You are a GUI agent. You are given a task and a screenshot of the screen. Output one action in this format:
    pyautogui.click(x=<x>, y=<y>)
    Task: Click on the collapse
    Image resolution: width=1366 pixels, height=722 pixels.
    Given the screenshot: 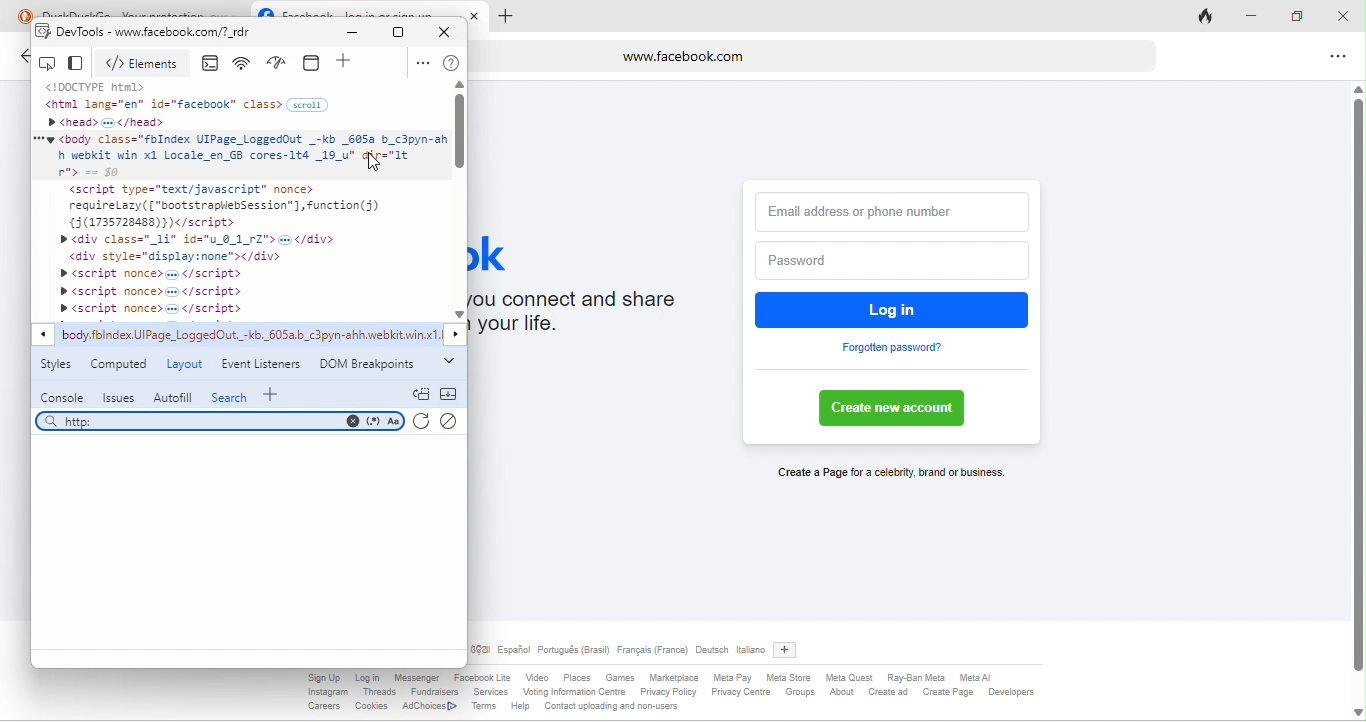 What is the action you would take?
    pyautogui.click(x=449, y=394)
    